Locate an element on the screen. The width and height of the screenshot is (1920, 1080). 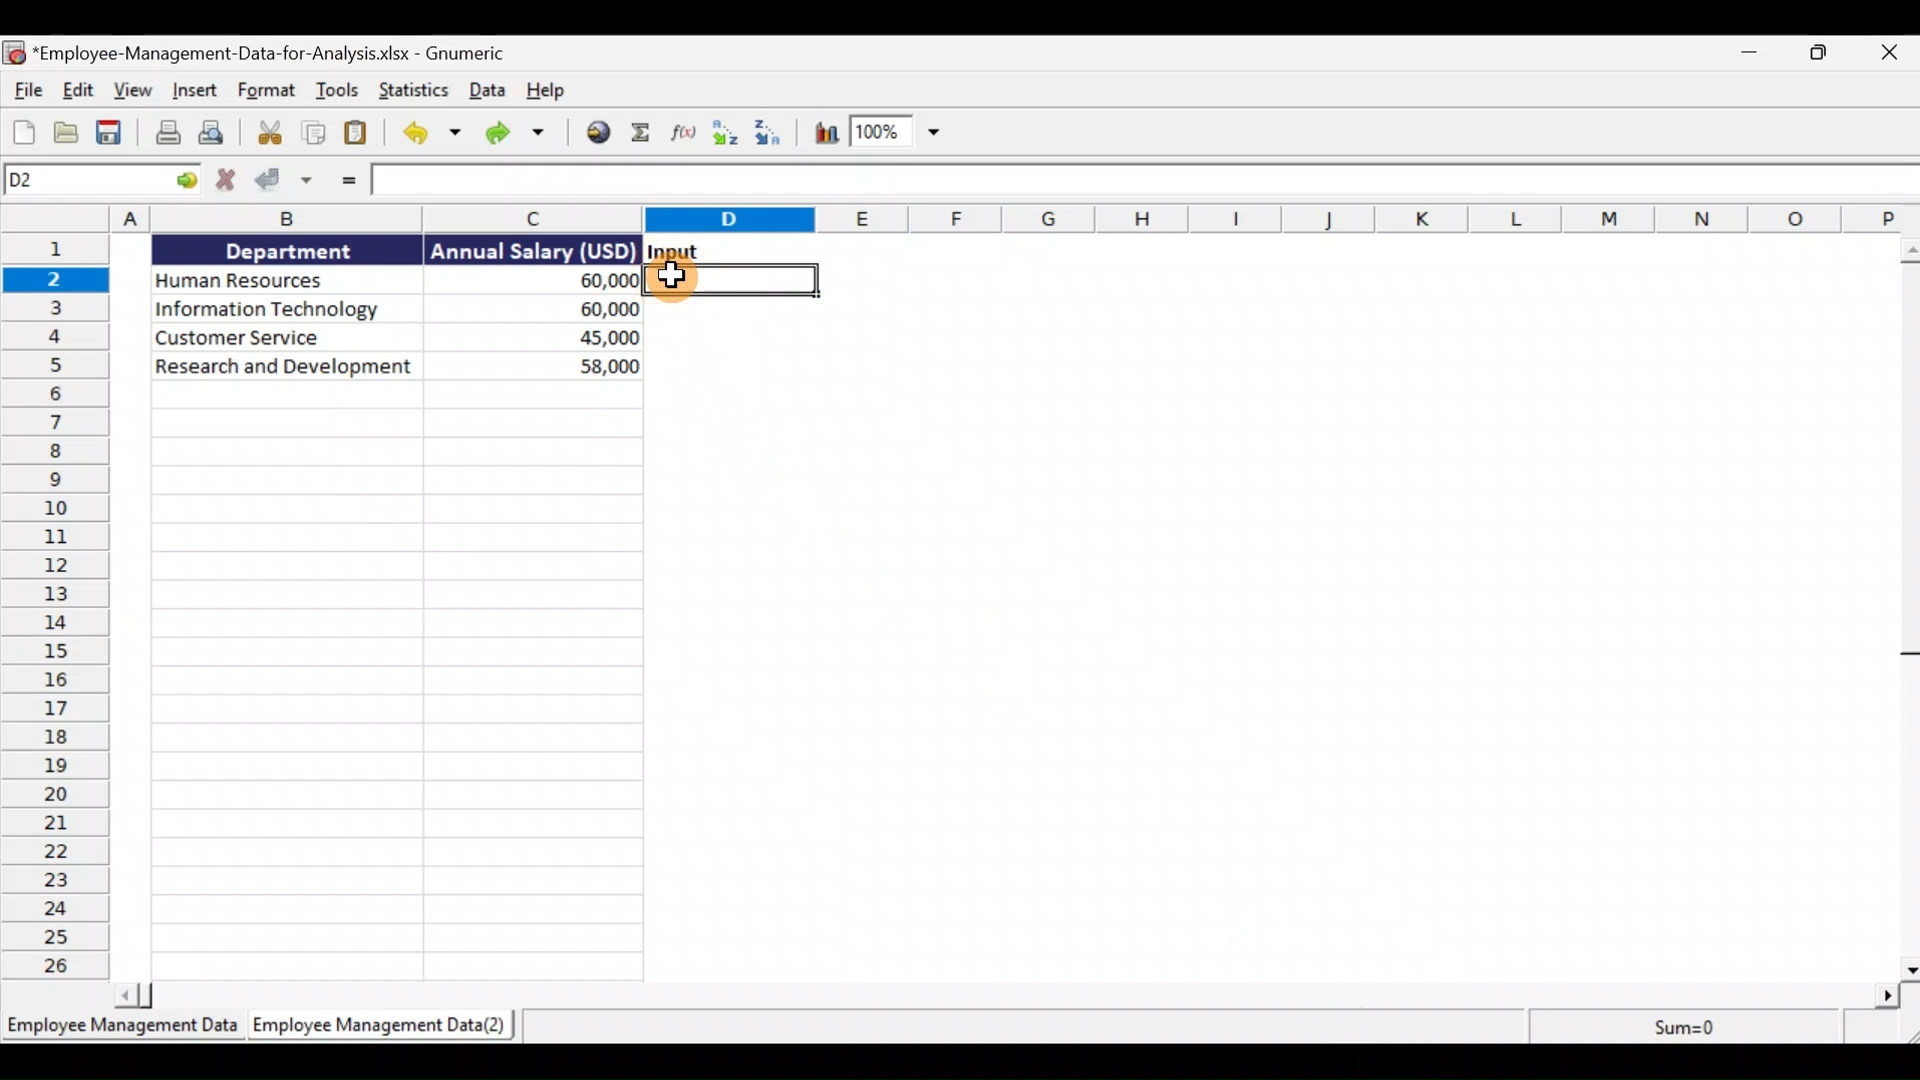
Sheet 1 is located at coordinates (119, 1025).